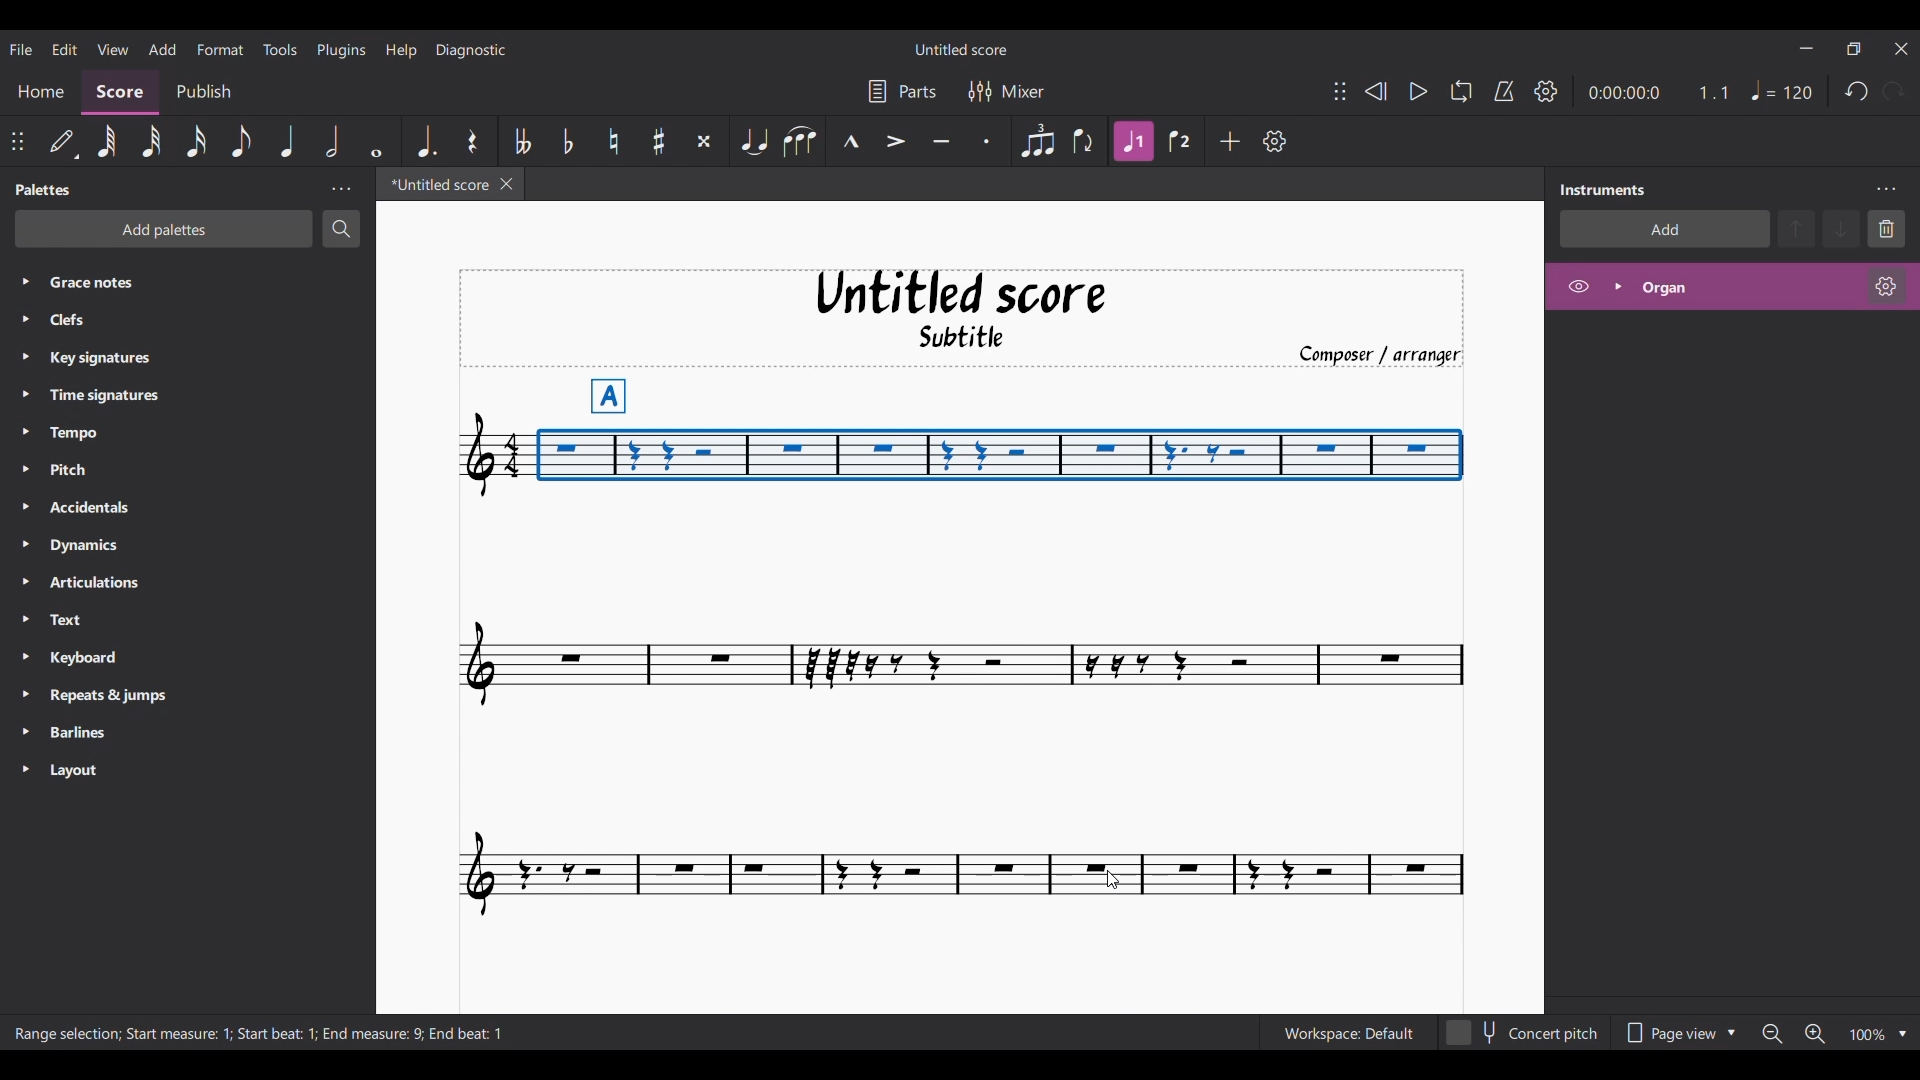 The width and height of the screenshot is (1920, 1080). I want to click on Portion of composition selected, so click(999, 454).